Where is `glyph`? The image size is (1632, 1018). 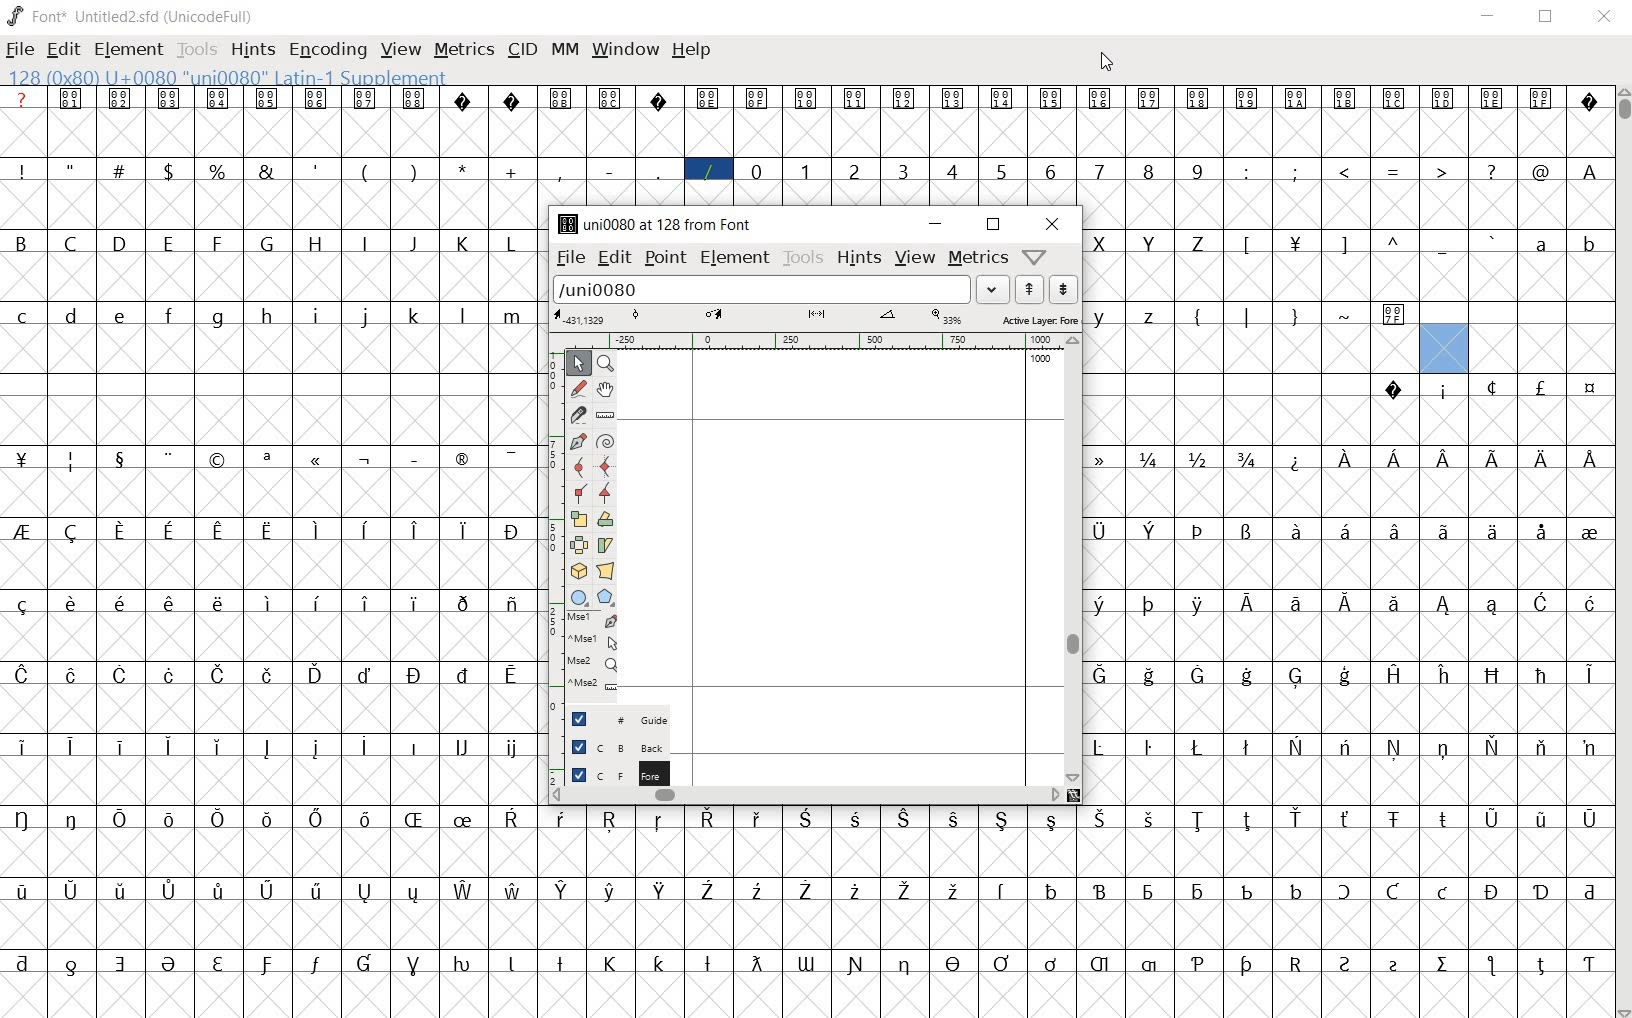
glyph is located at coordinates (1490, 965).